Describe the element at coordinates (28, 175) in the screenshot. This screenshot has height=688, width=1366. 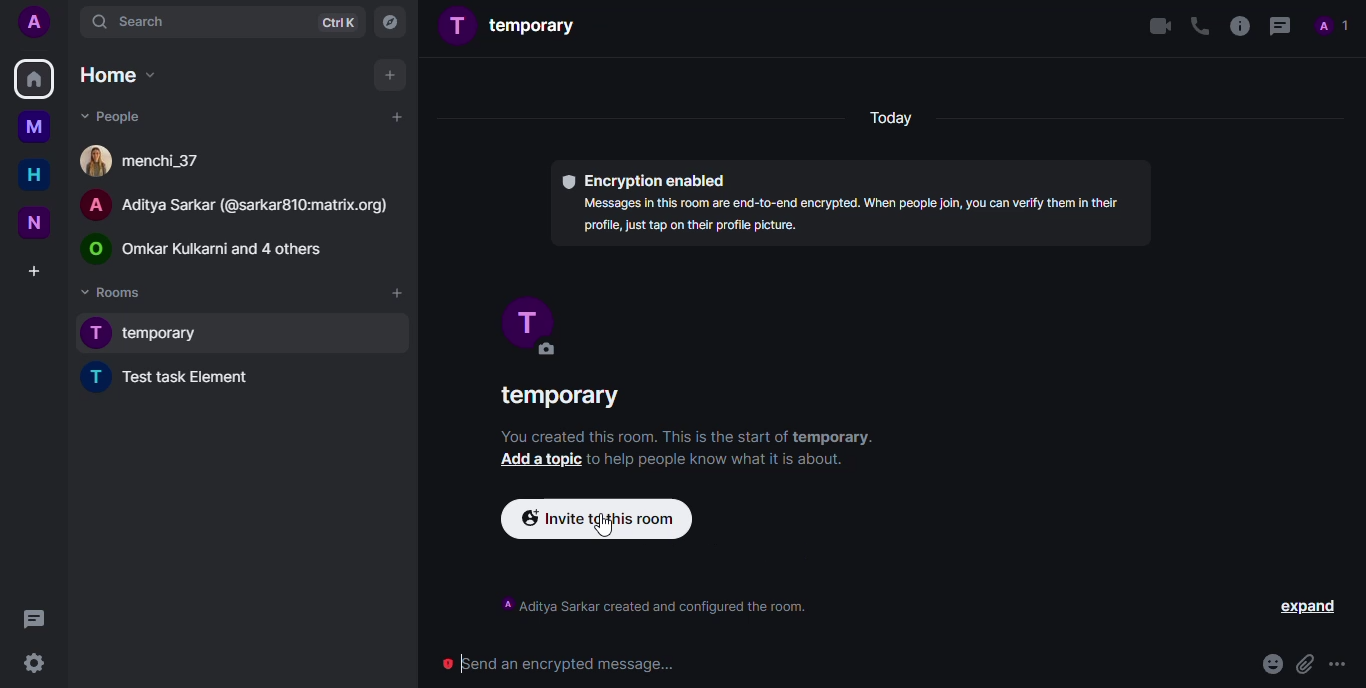
I see `home` at that location.